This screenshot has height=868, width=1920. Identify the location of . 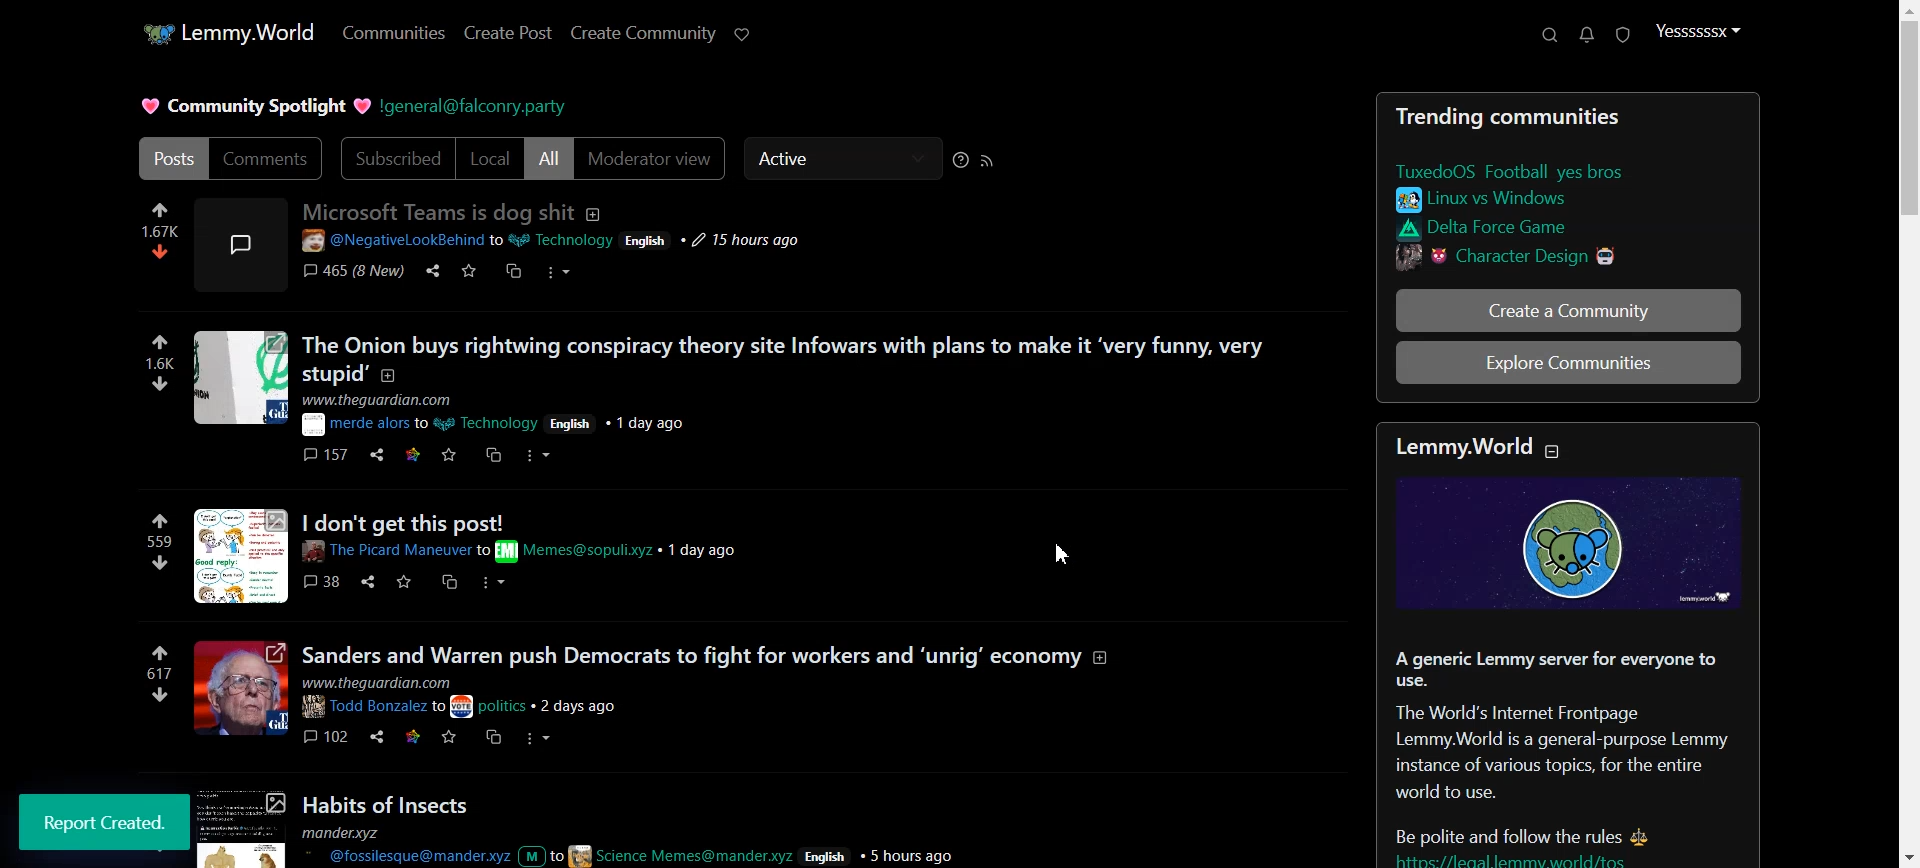
(532, 536).